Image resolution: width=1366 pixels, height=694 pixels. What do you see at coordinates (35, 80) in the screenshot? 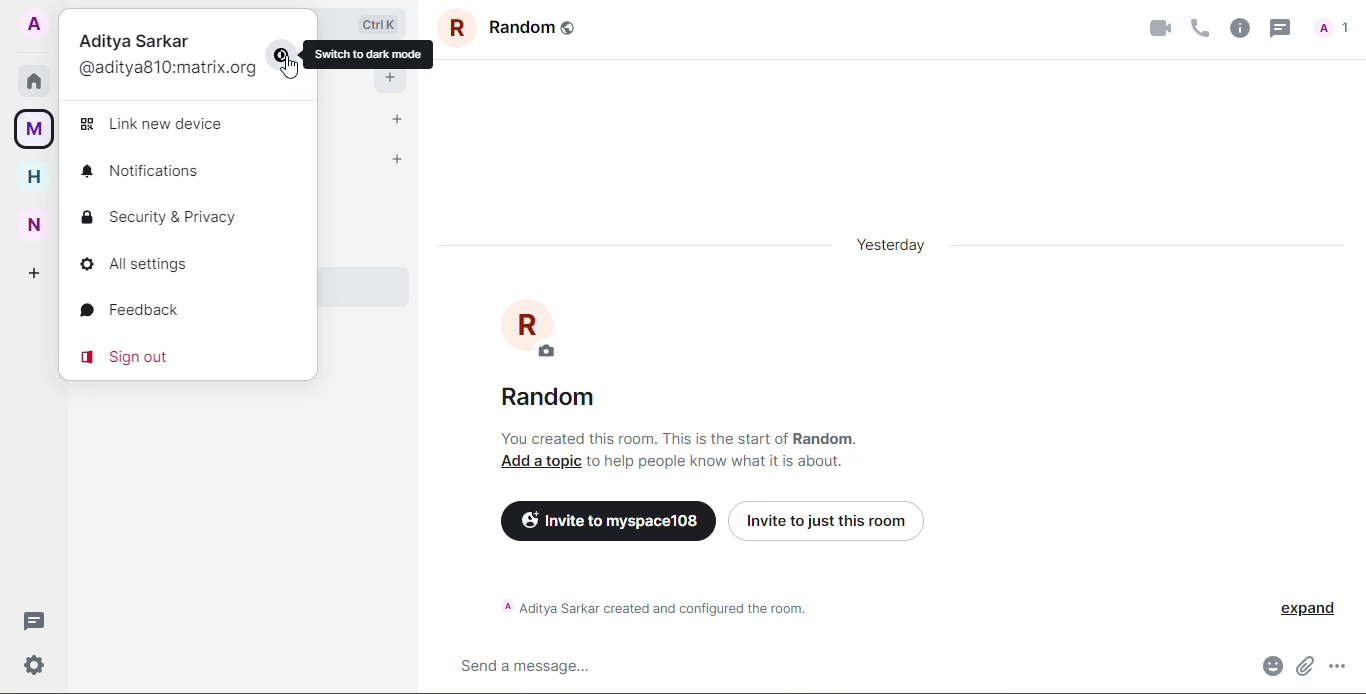
I see `home` at bounding box center [35, 80].